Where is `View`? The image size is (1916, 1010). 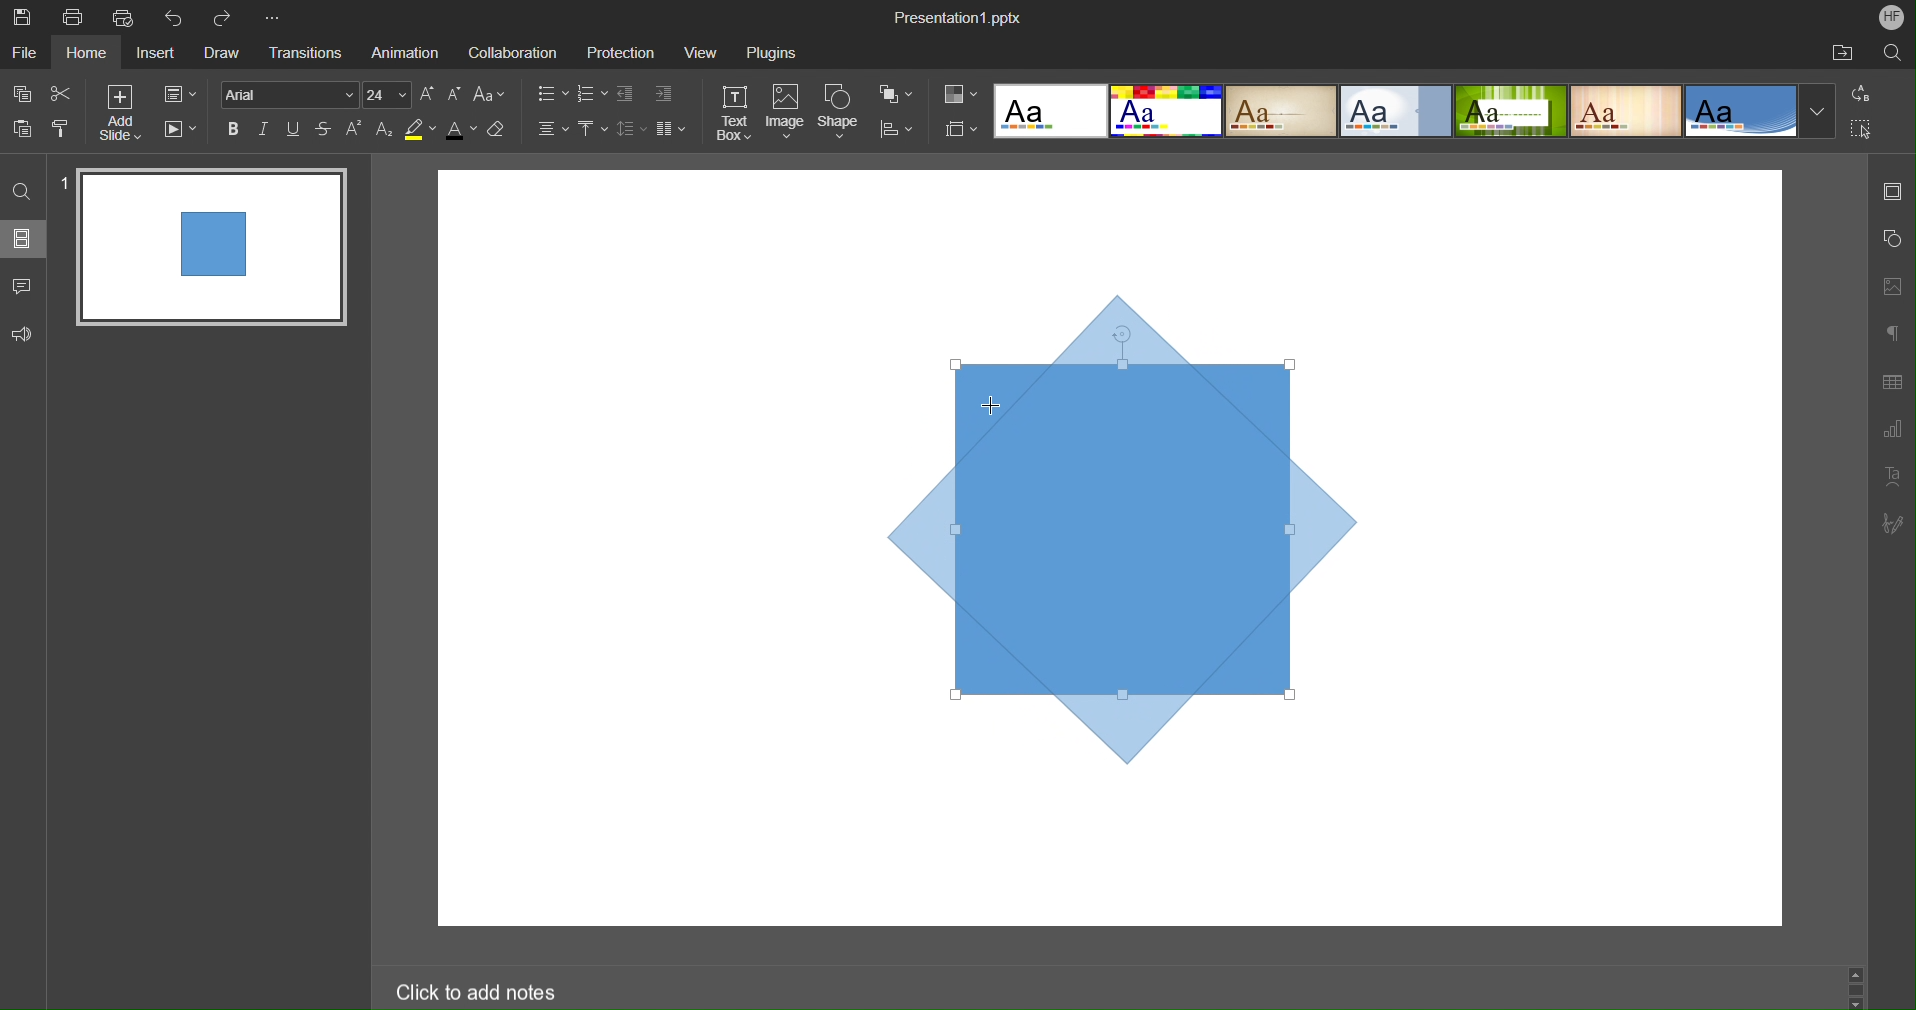
View is located at coordinates (702, 49).